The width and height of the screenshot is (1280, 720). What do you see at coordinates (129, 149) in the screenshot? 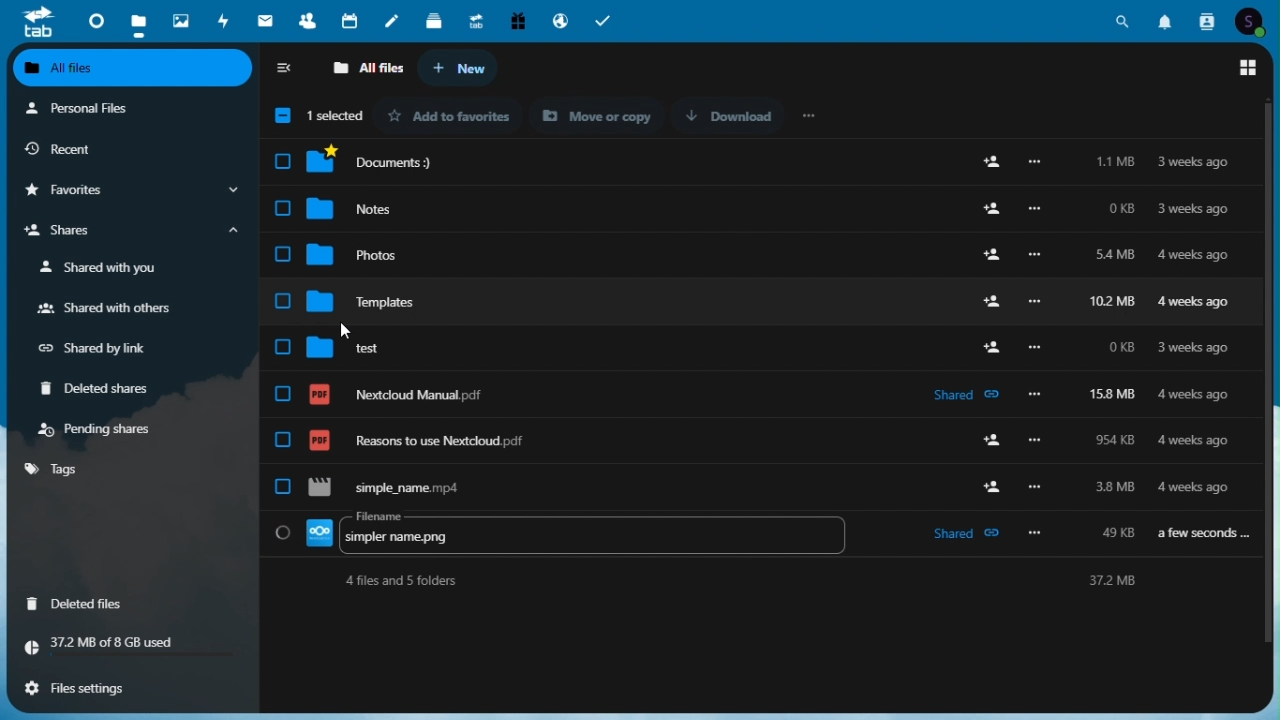
I see `recent` at bounding box center [129, 149].